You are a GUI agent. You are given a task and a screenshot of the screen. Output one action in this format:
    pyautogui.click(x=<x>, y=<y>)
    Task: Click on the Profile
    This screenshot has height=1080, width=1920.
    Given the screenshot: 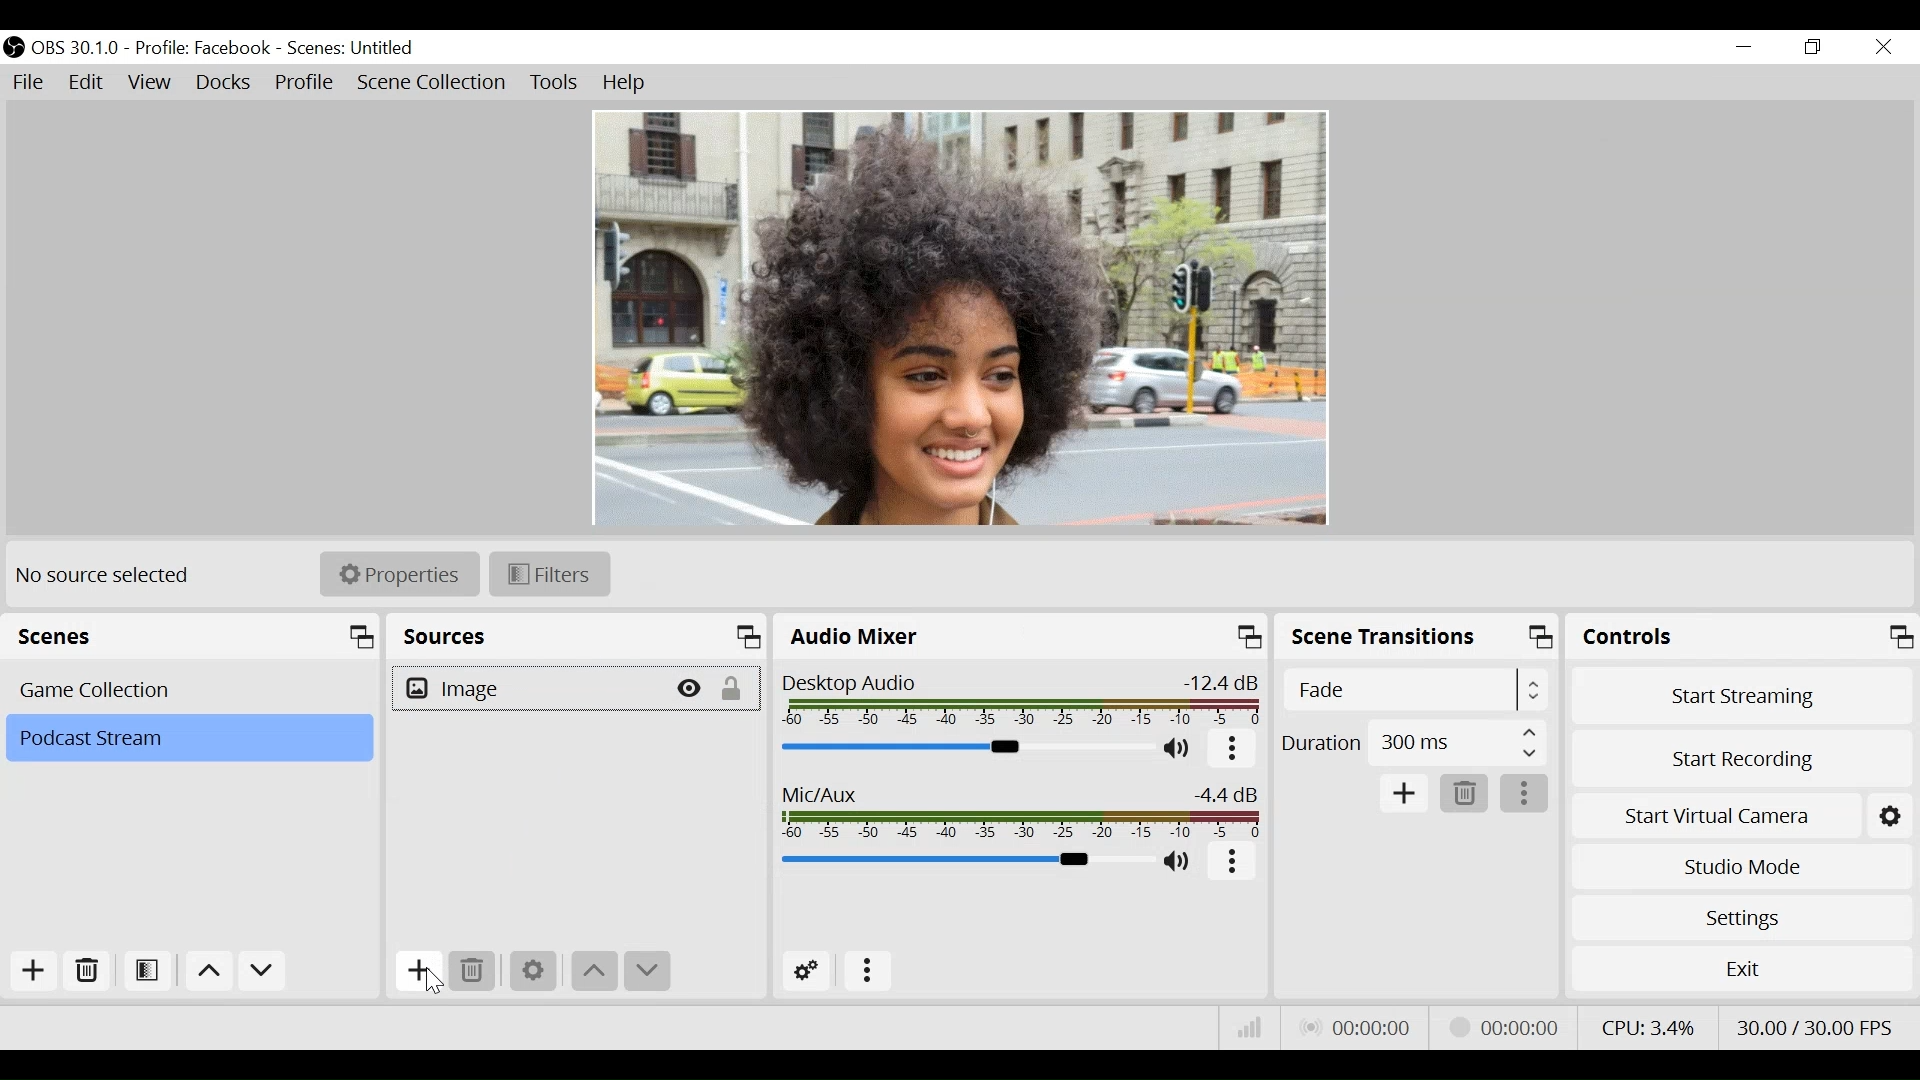 What is the action you would take?
    pyautogui.click(x=203, y=48)
    